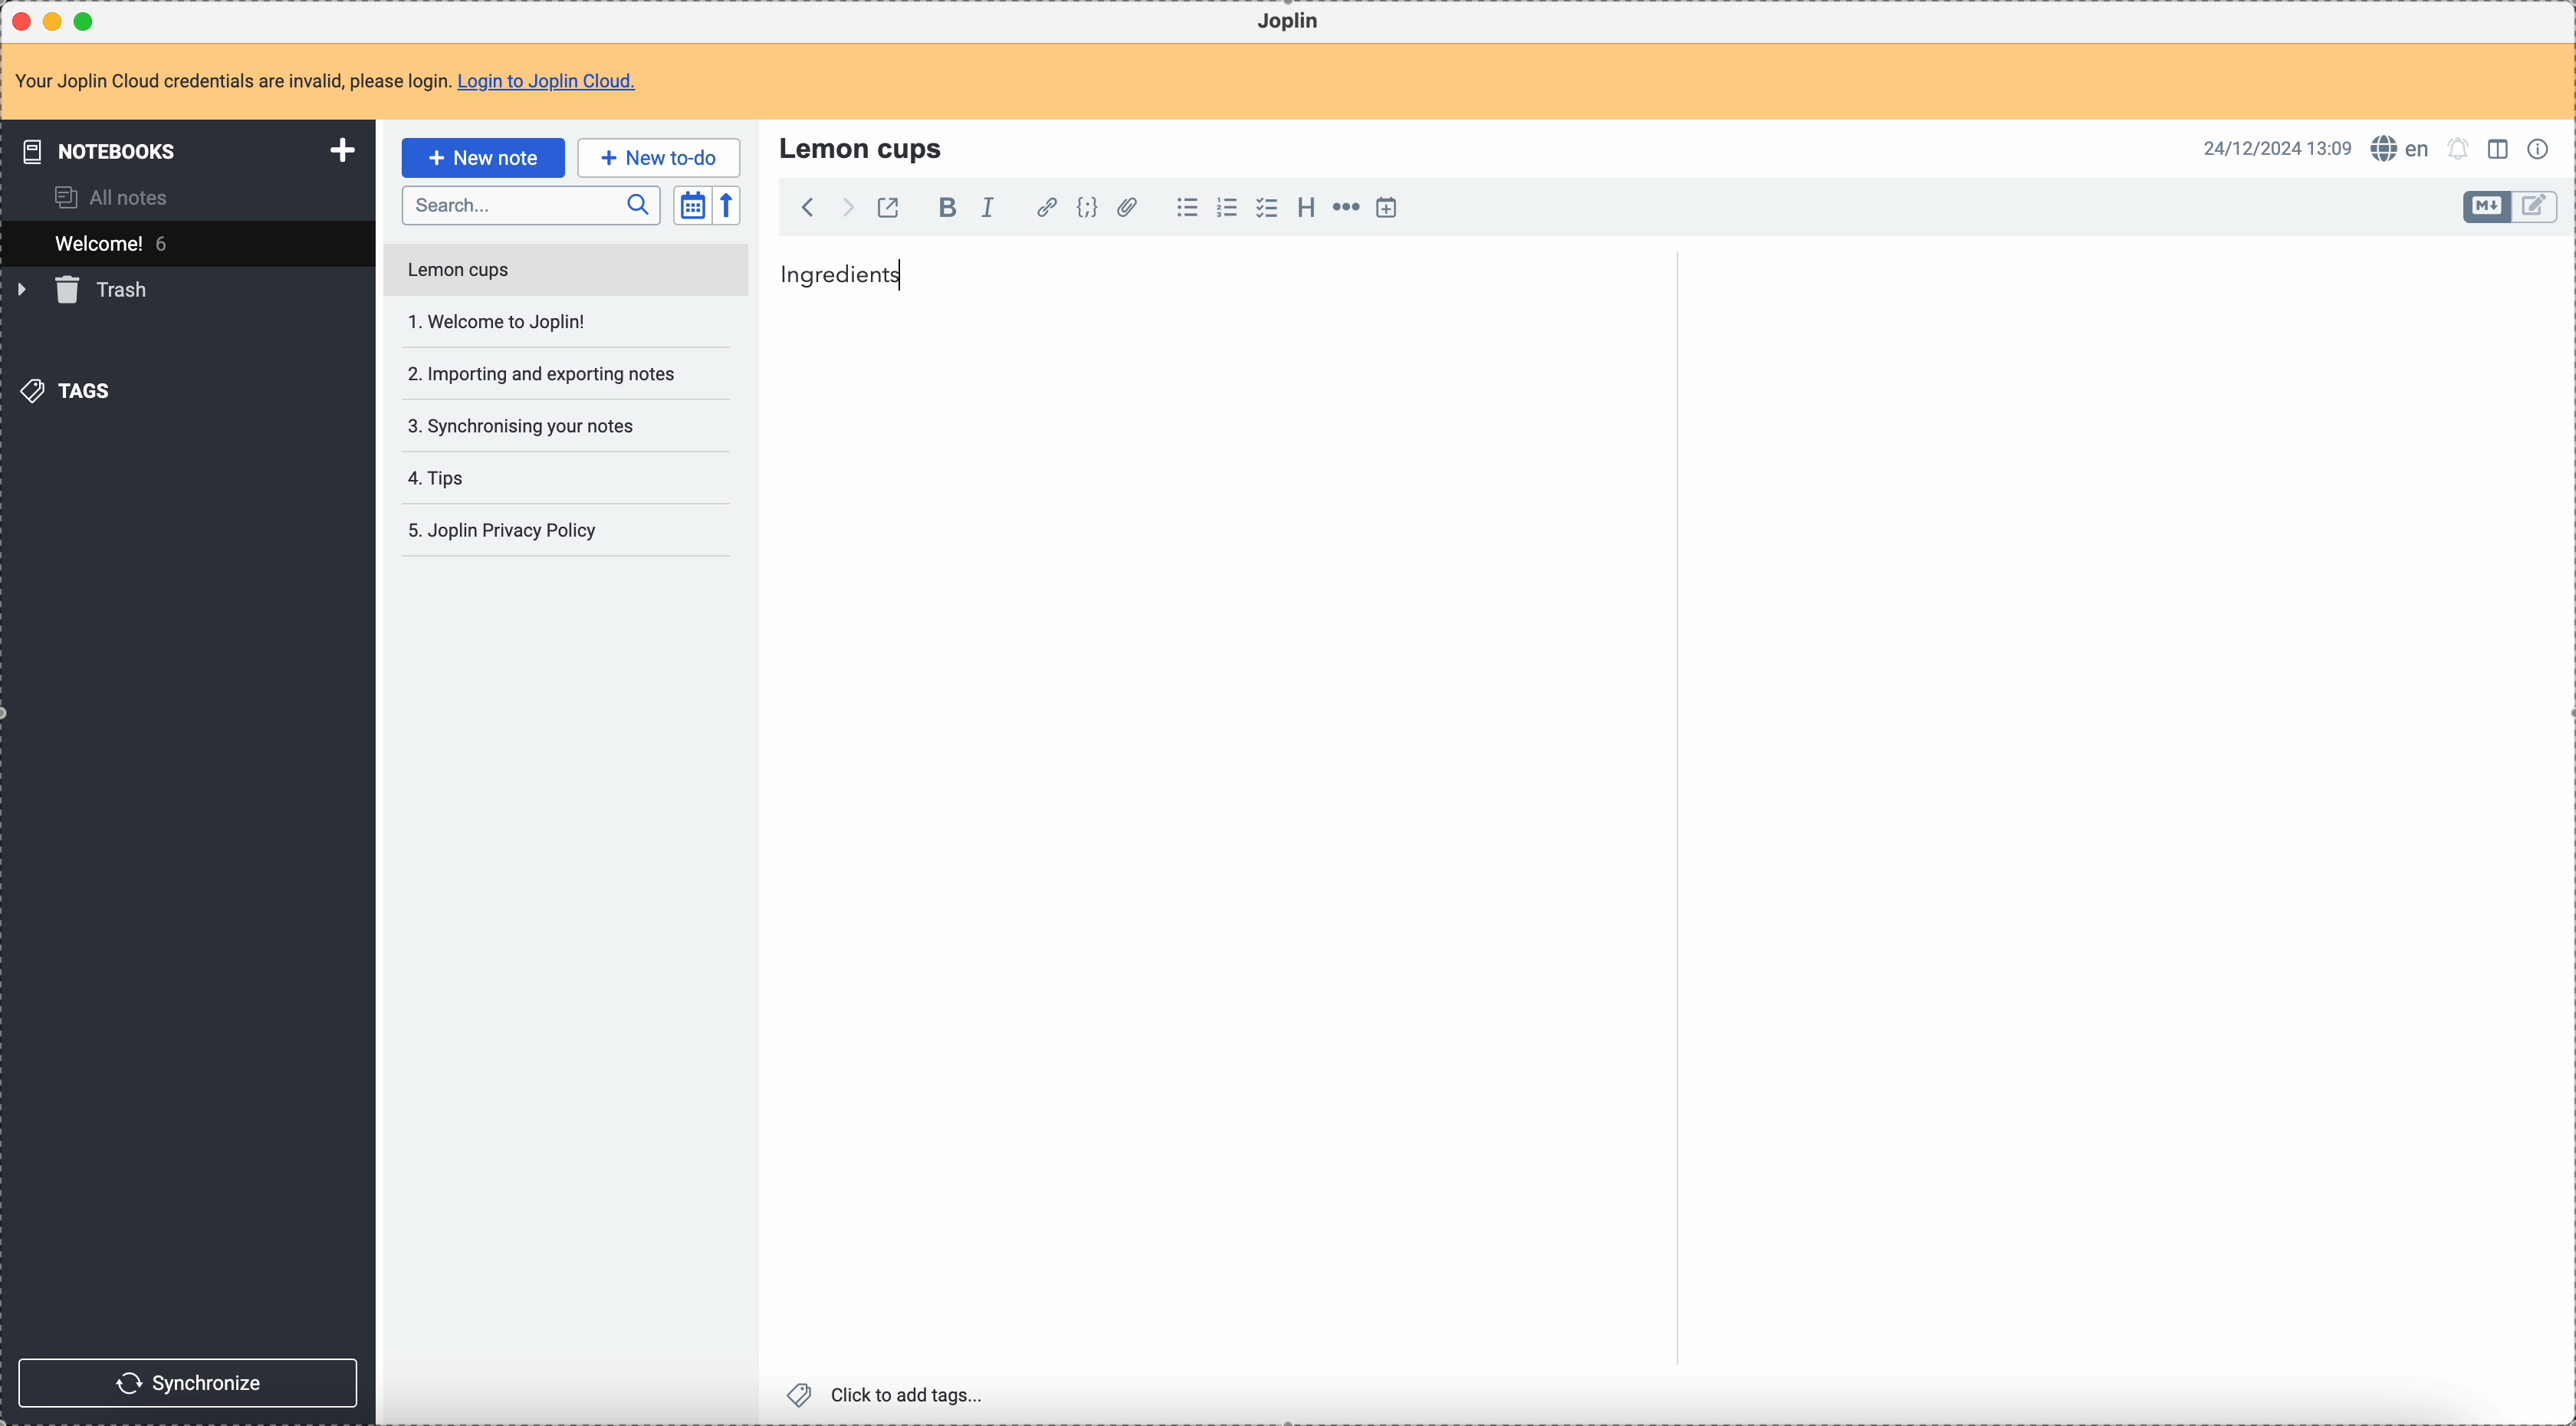  Describe the element at coordinates (24, 22) in the screenshot. I see `close` at that location.